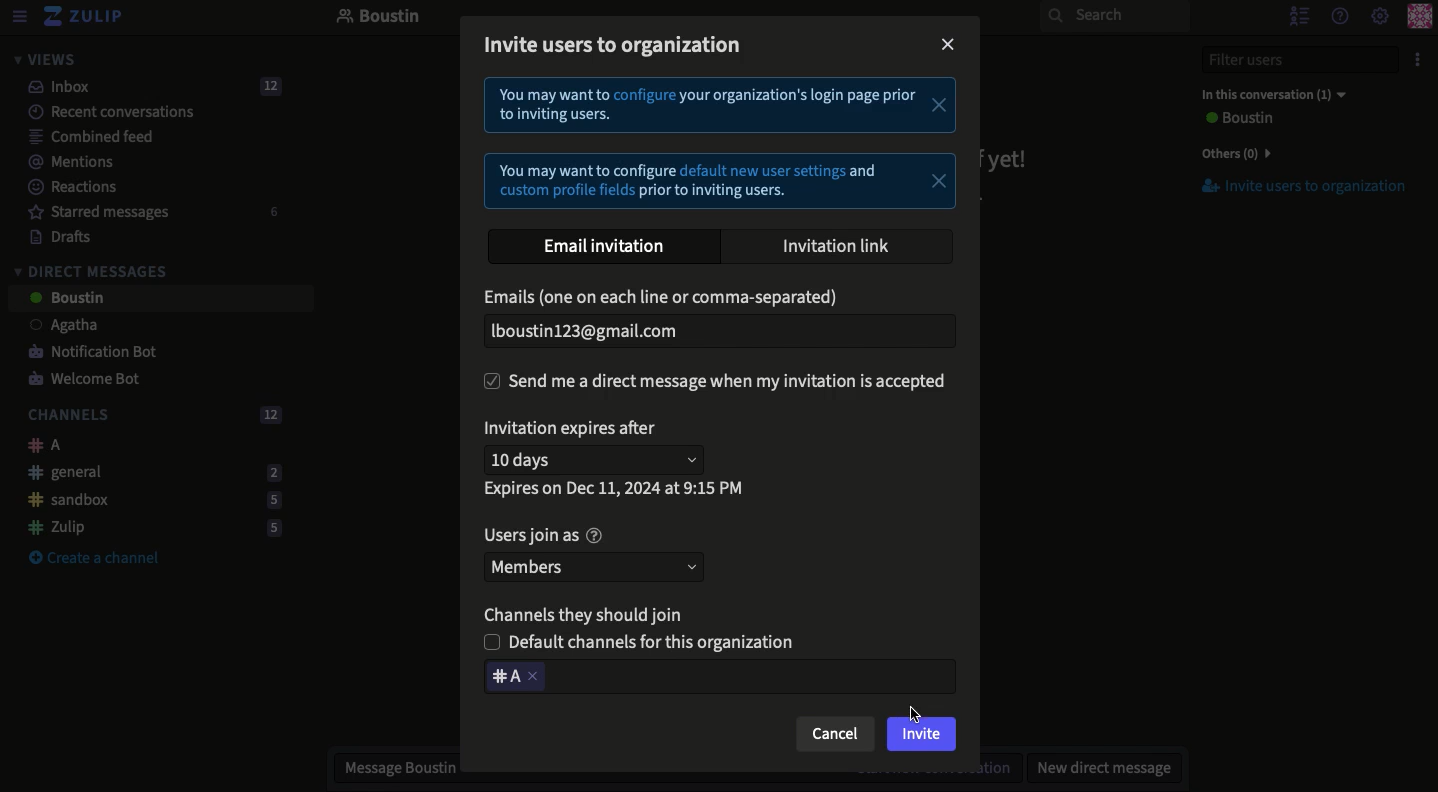 The height and width of the screenshot is (792, 1438). I want to click on Reactions, so click(69, 189).